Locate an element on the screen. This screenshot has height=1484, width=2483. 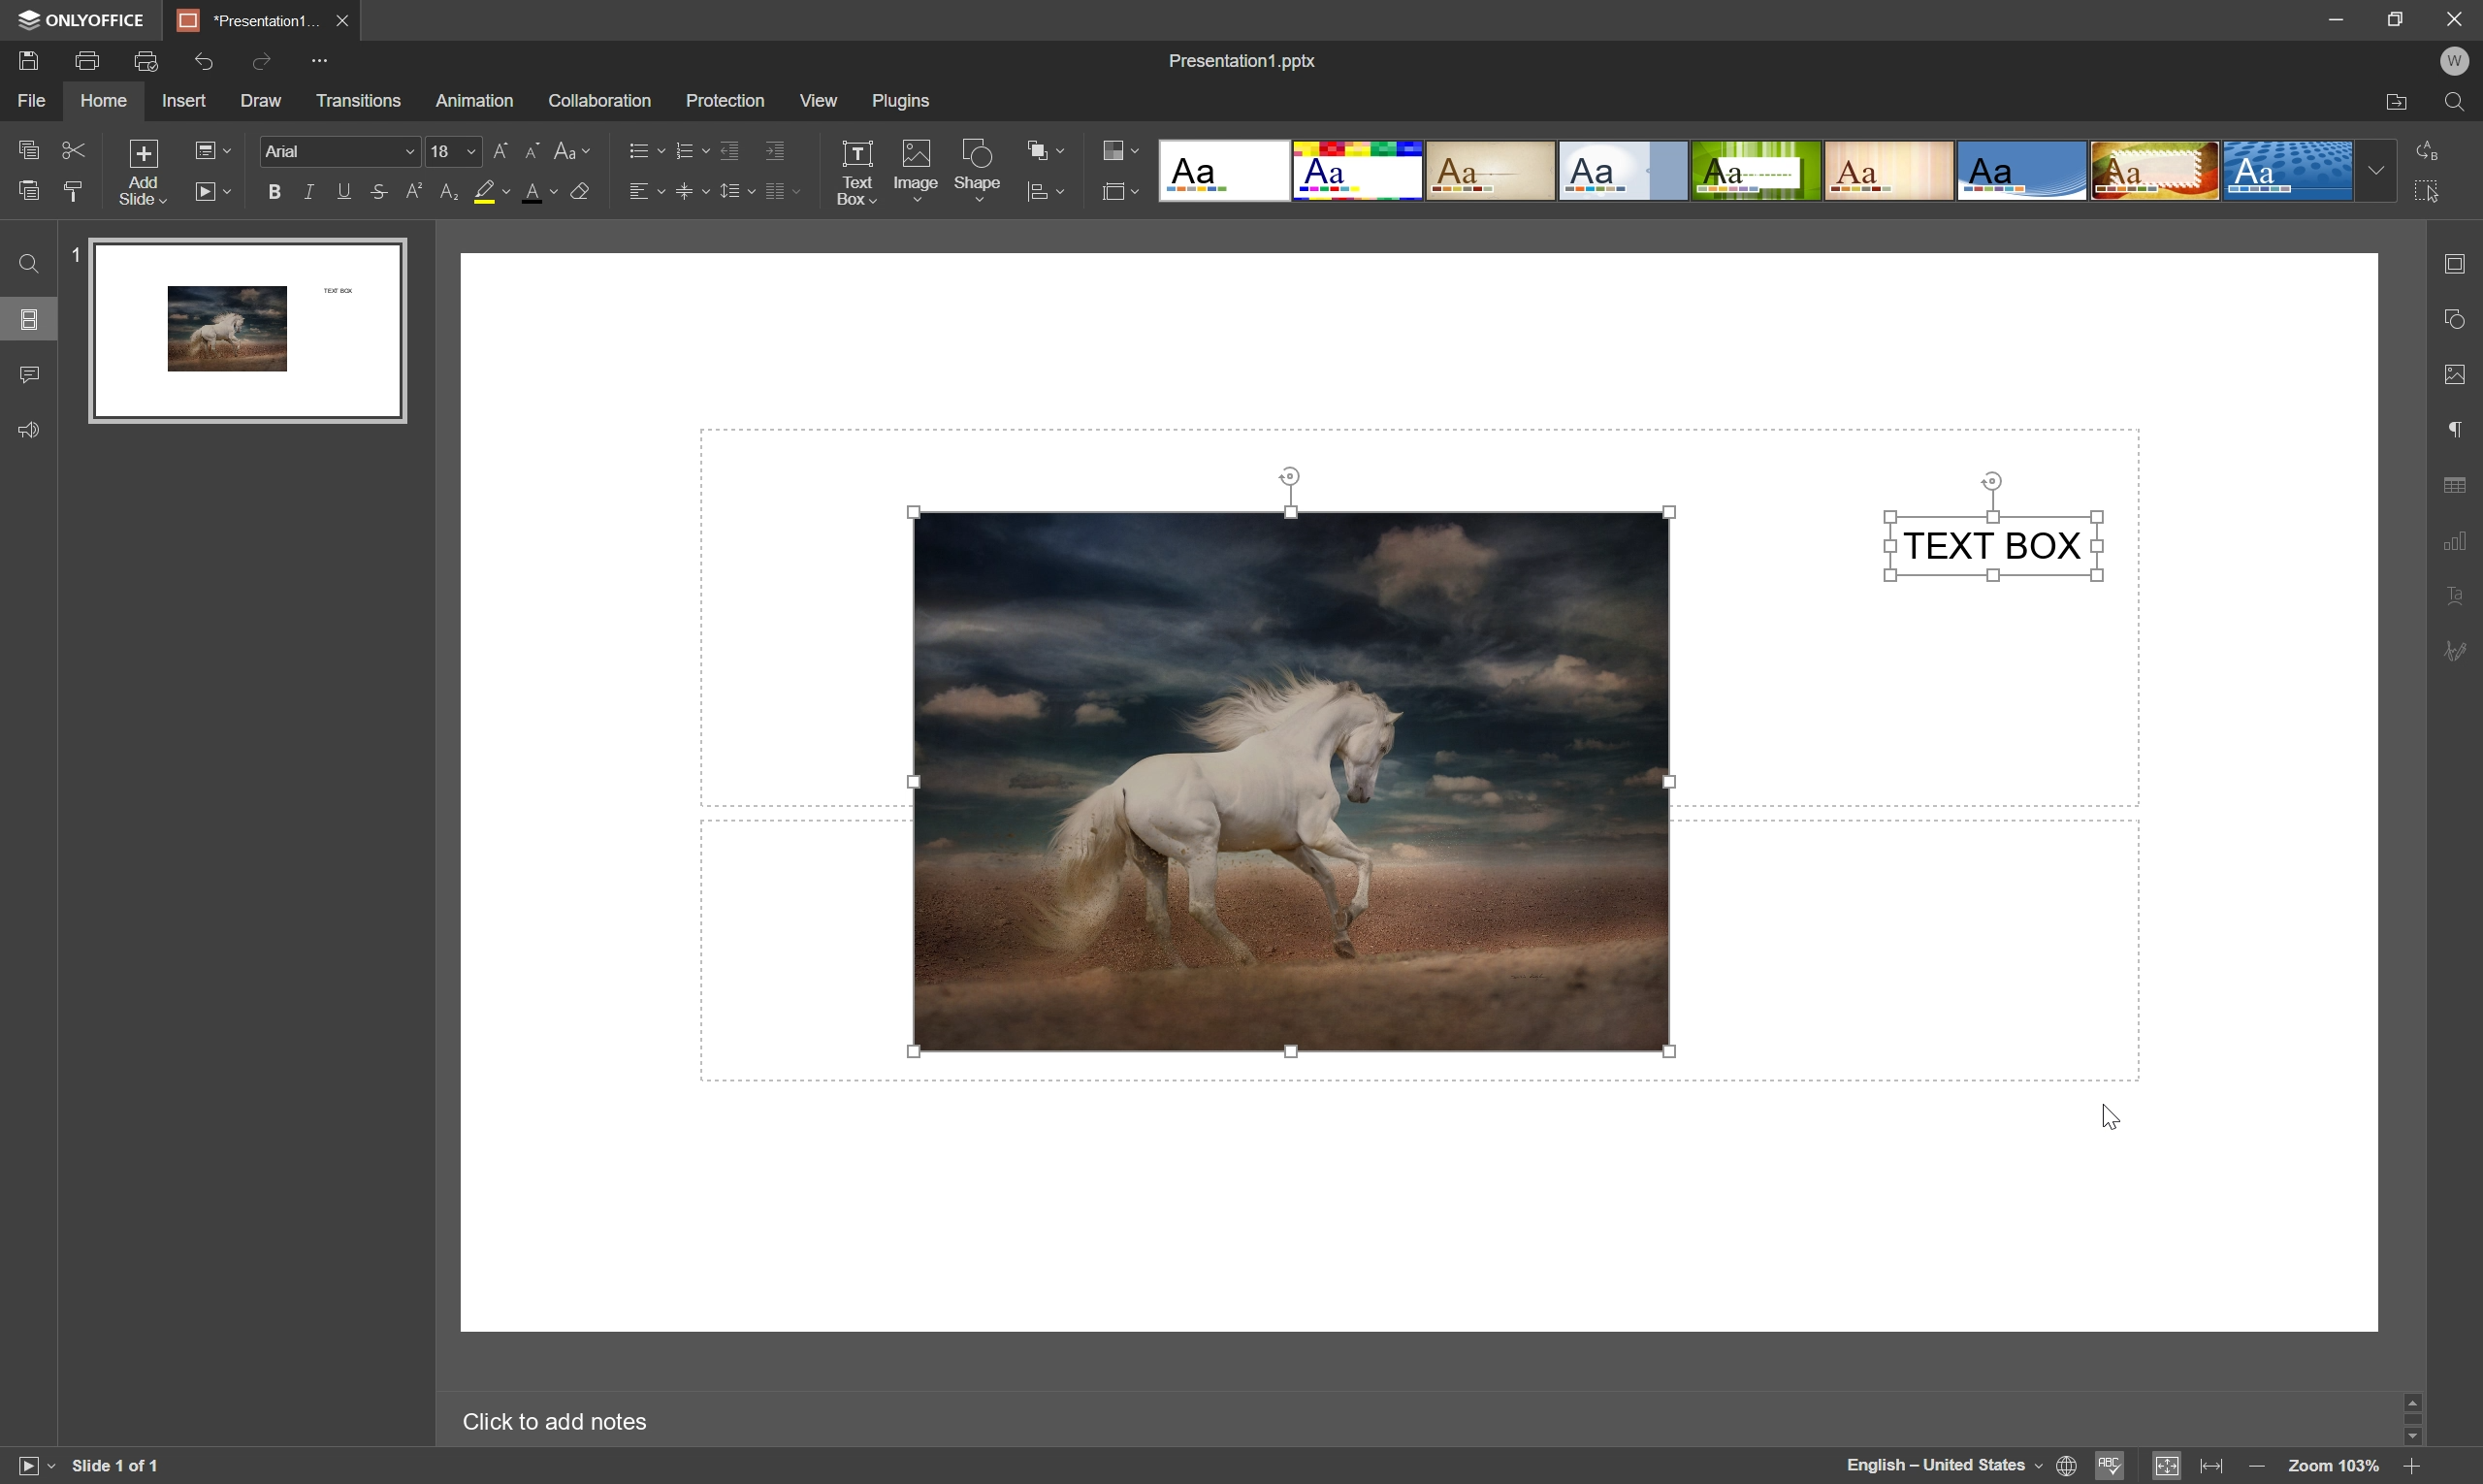
arrange shape is located at coordinates (1048, 149).